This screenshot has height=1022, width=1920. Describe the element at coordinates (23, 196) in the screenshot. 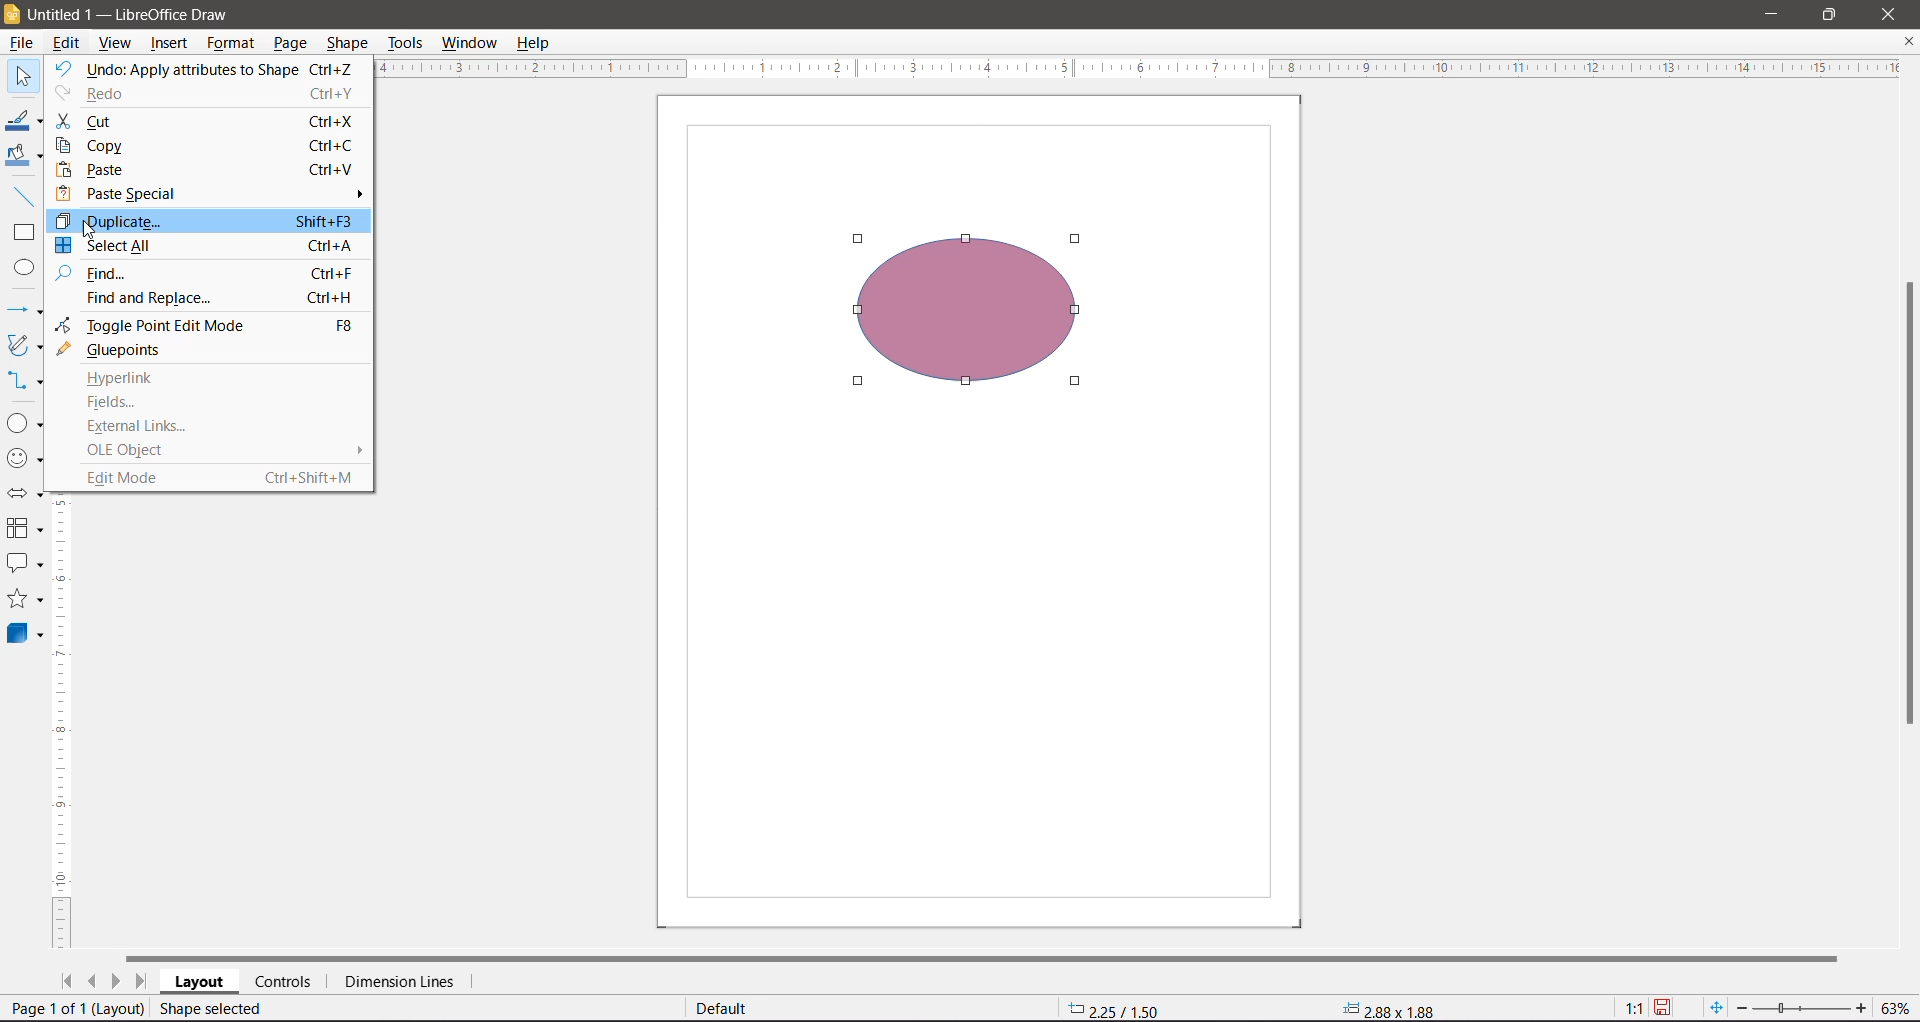

I see `Insert Line` at that location.